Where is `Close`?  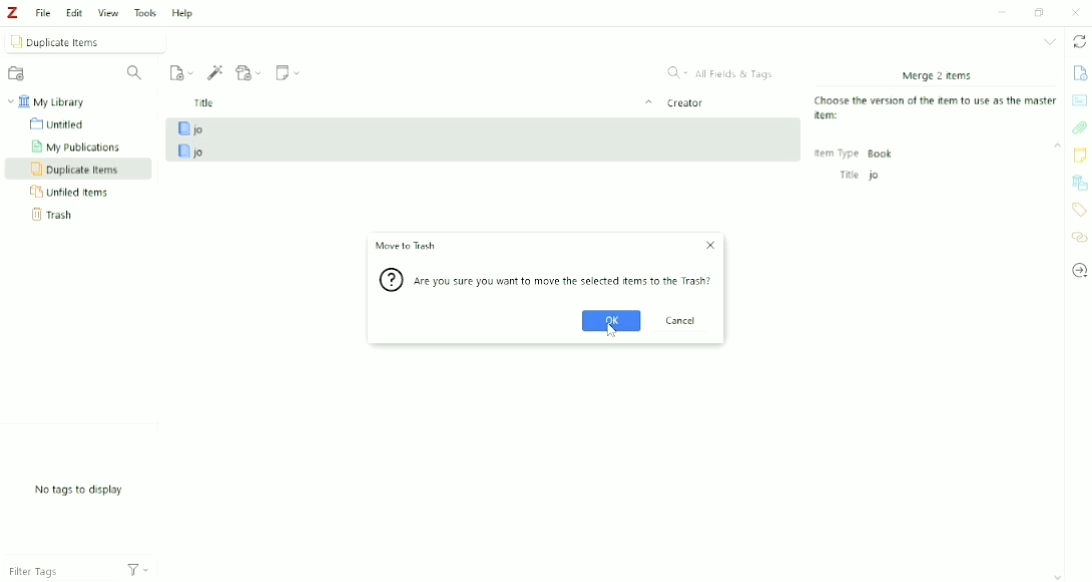
Close is located at coordinates (1075, 13).